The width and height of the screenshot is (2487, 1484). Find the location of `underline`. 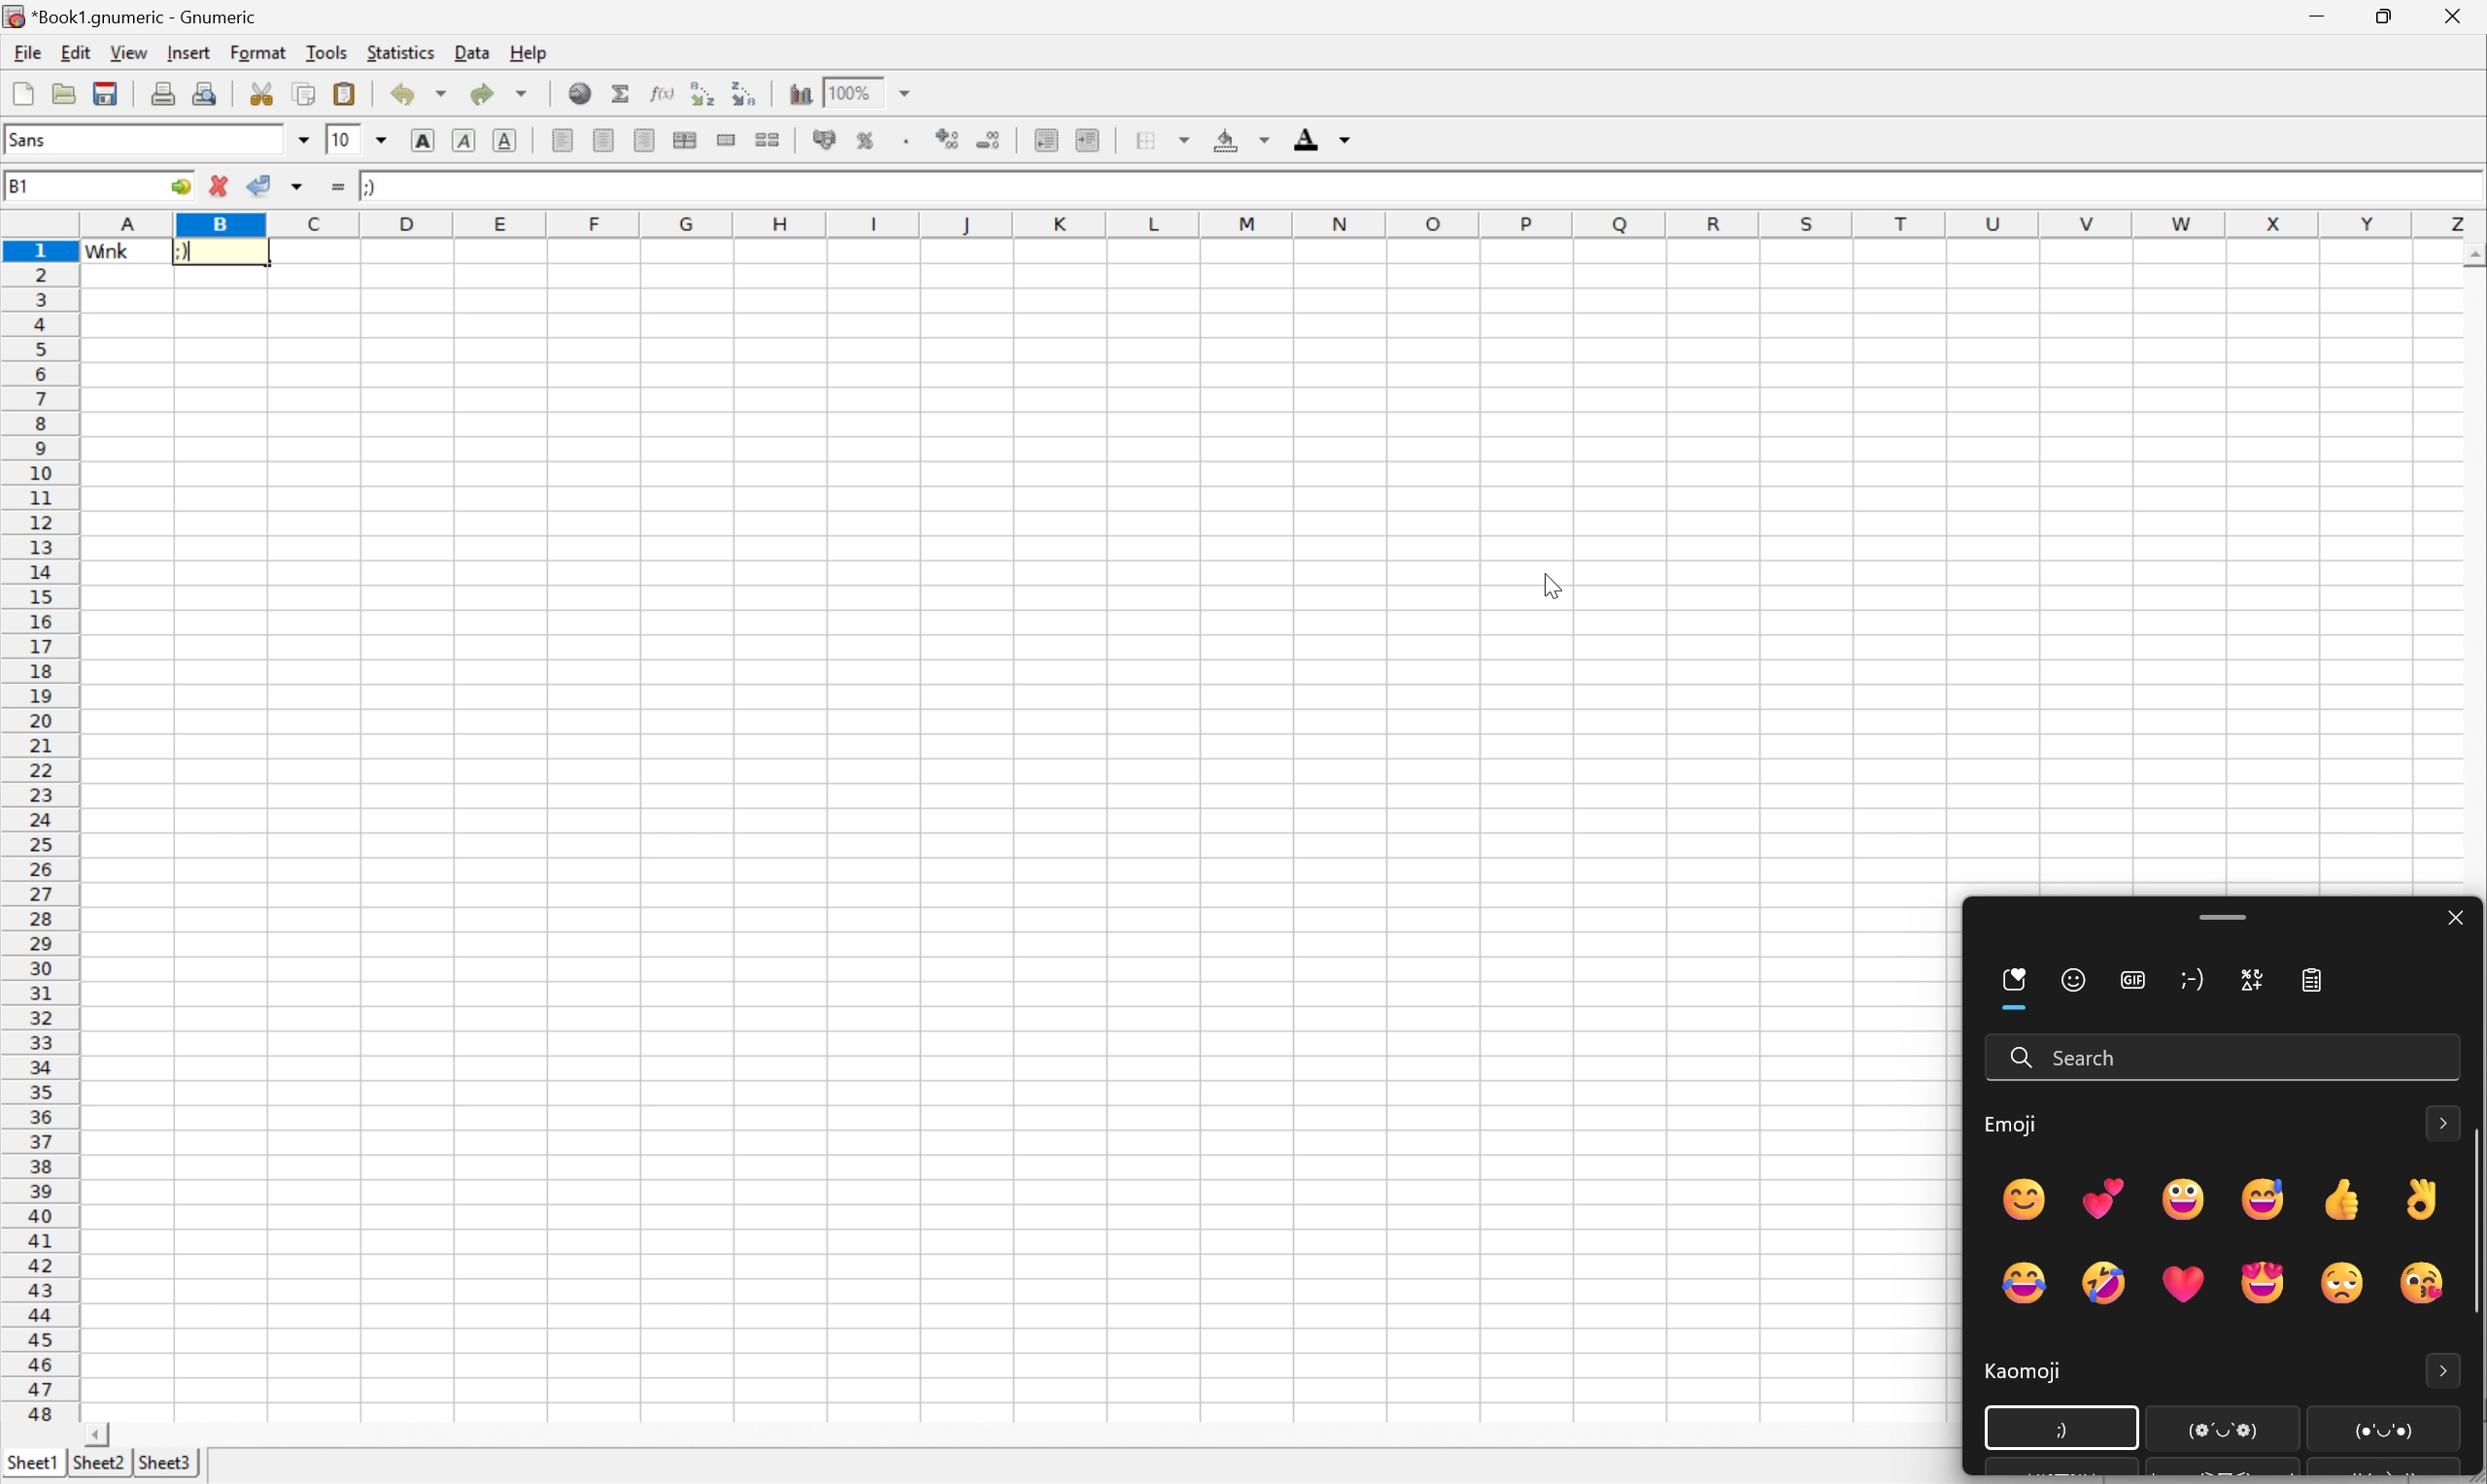

underline is located at coordinates (505, 137).